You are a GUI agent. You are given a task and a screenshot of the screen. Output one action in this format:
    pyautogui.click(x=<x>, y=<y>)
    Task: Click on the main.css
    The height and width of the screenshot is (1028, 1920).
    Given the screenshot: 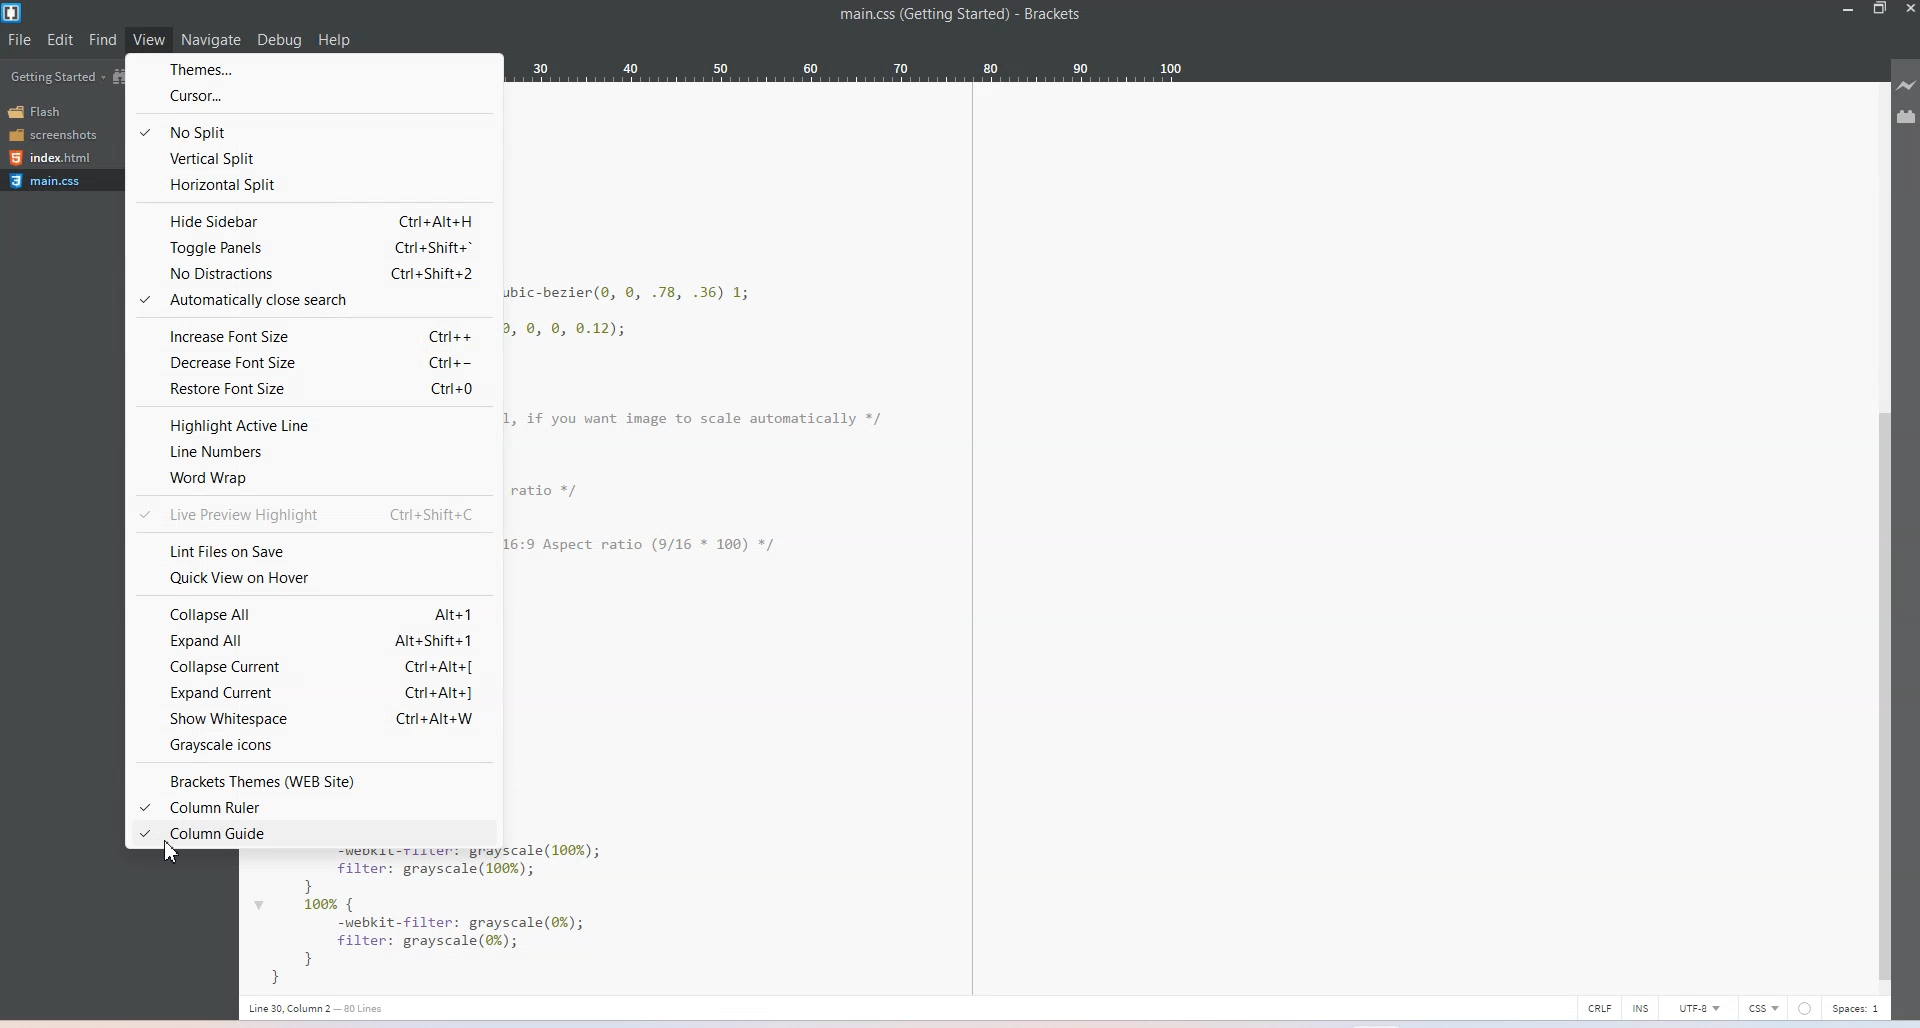 What is the action you would take?
    pyautogui.click(x=60, y=183)
    